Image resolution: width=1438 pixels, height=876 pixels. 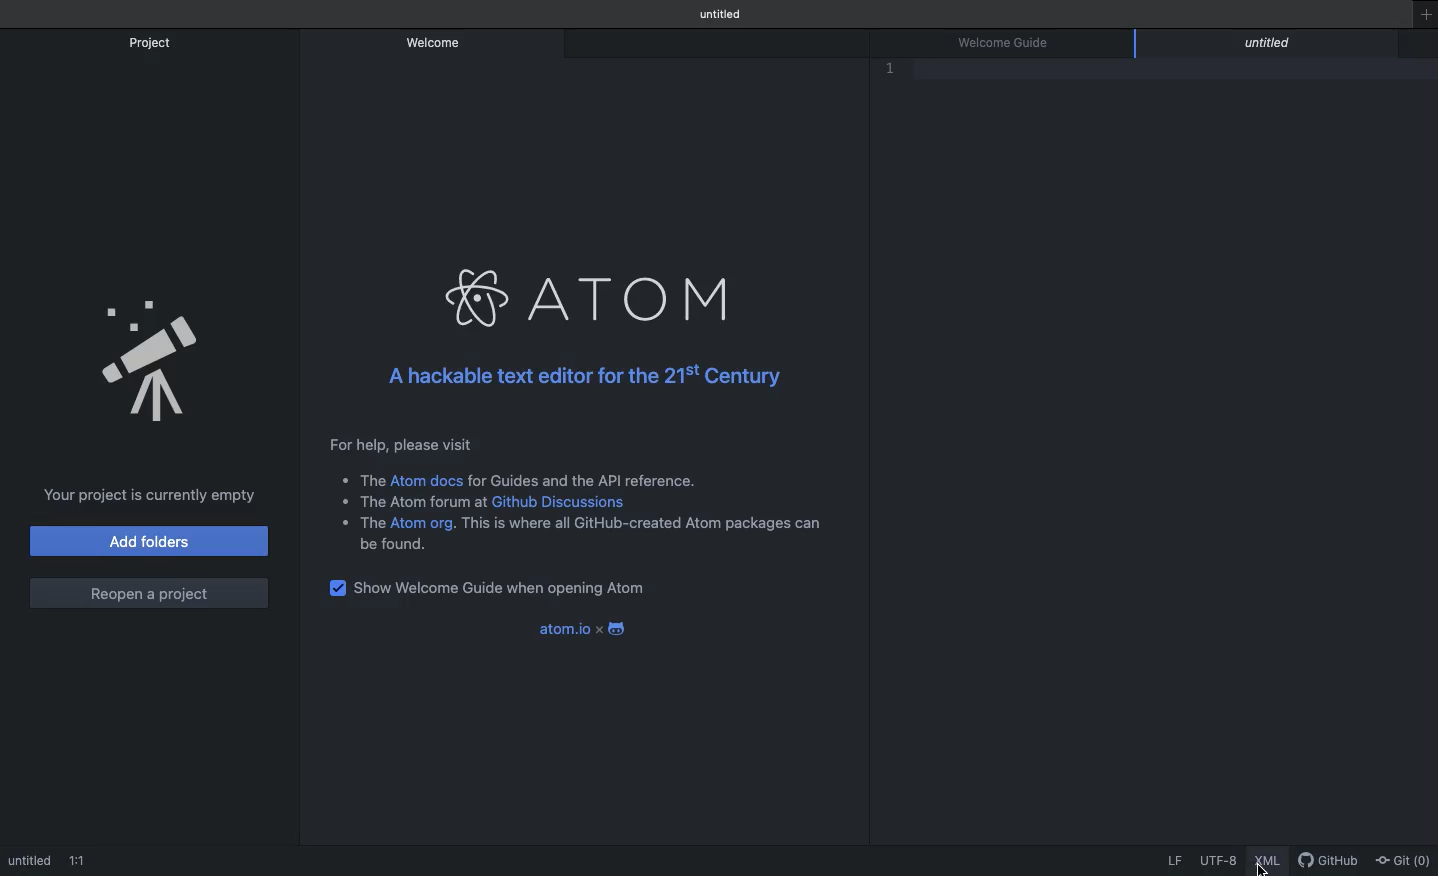 I want to click on Add folders, so click(x=147, y=543).